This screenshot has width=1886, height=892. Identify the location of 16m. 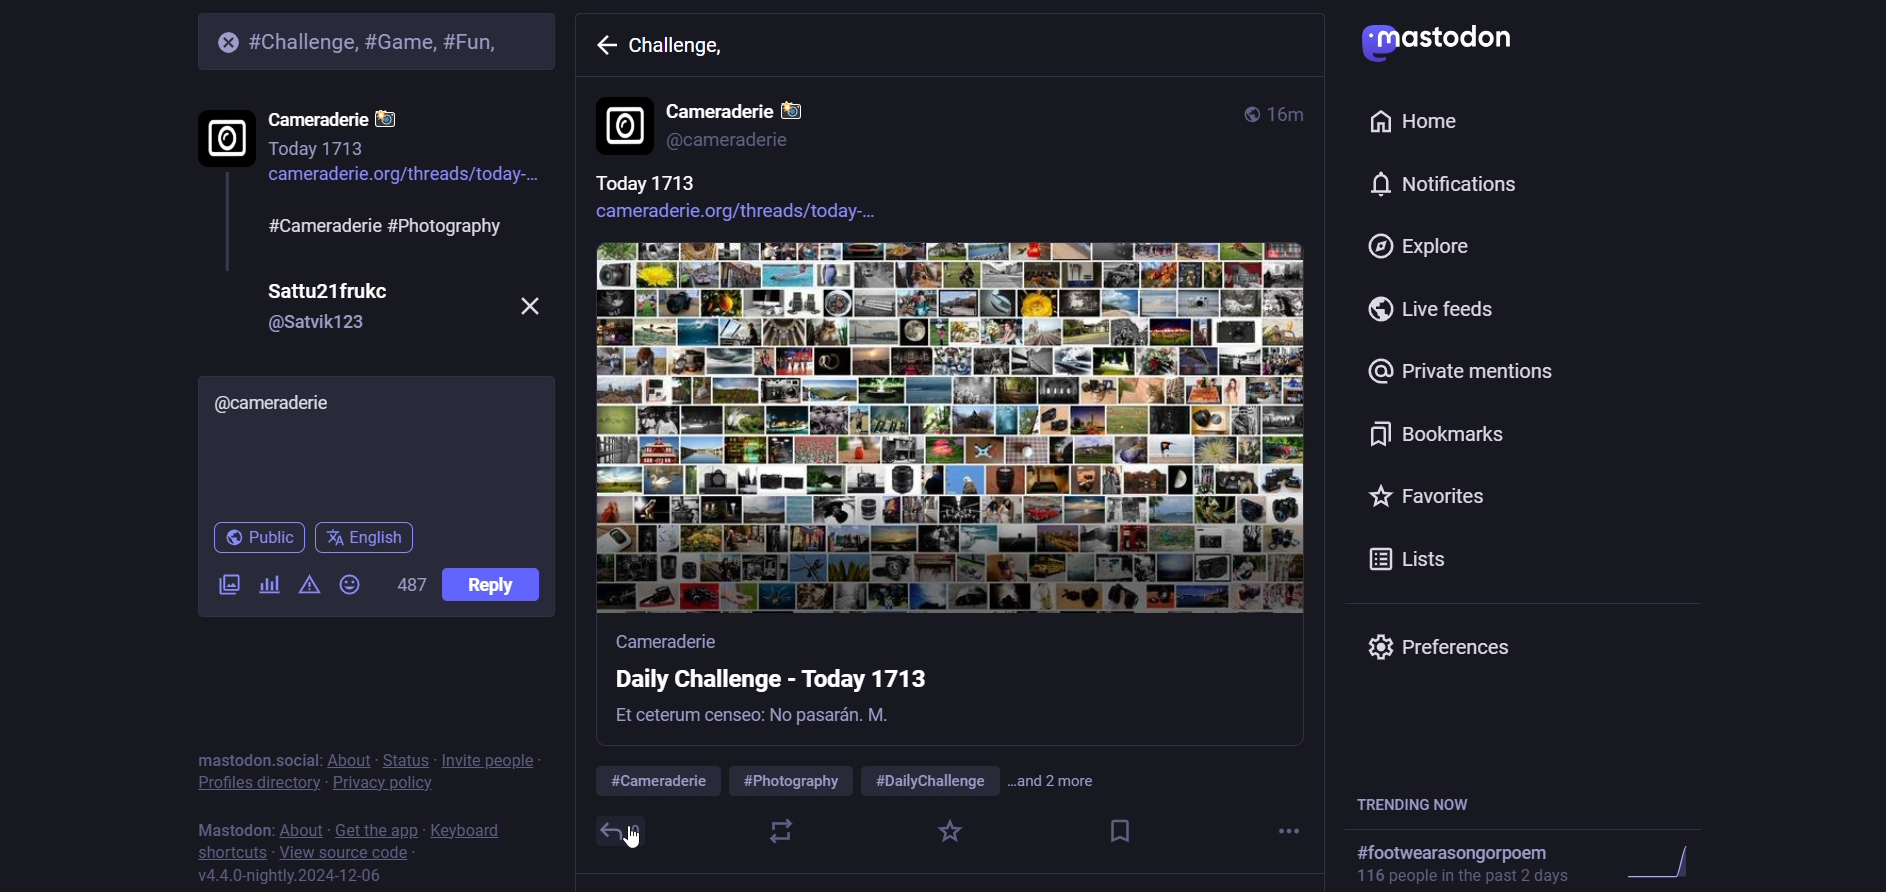
(1291, 115).